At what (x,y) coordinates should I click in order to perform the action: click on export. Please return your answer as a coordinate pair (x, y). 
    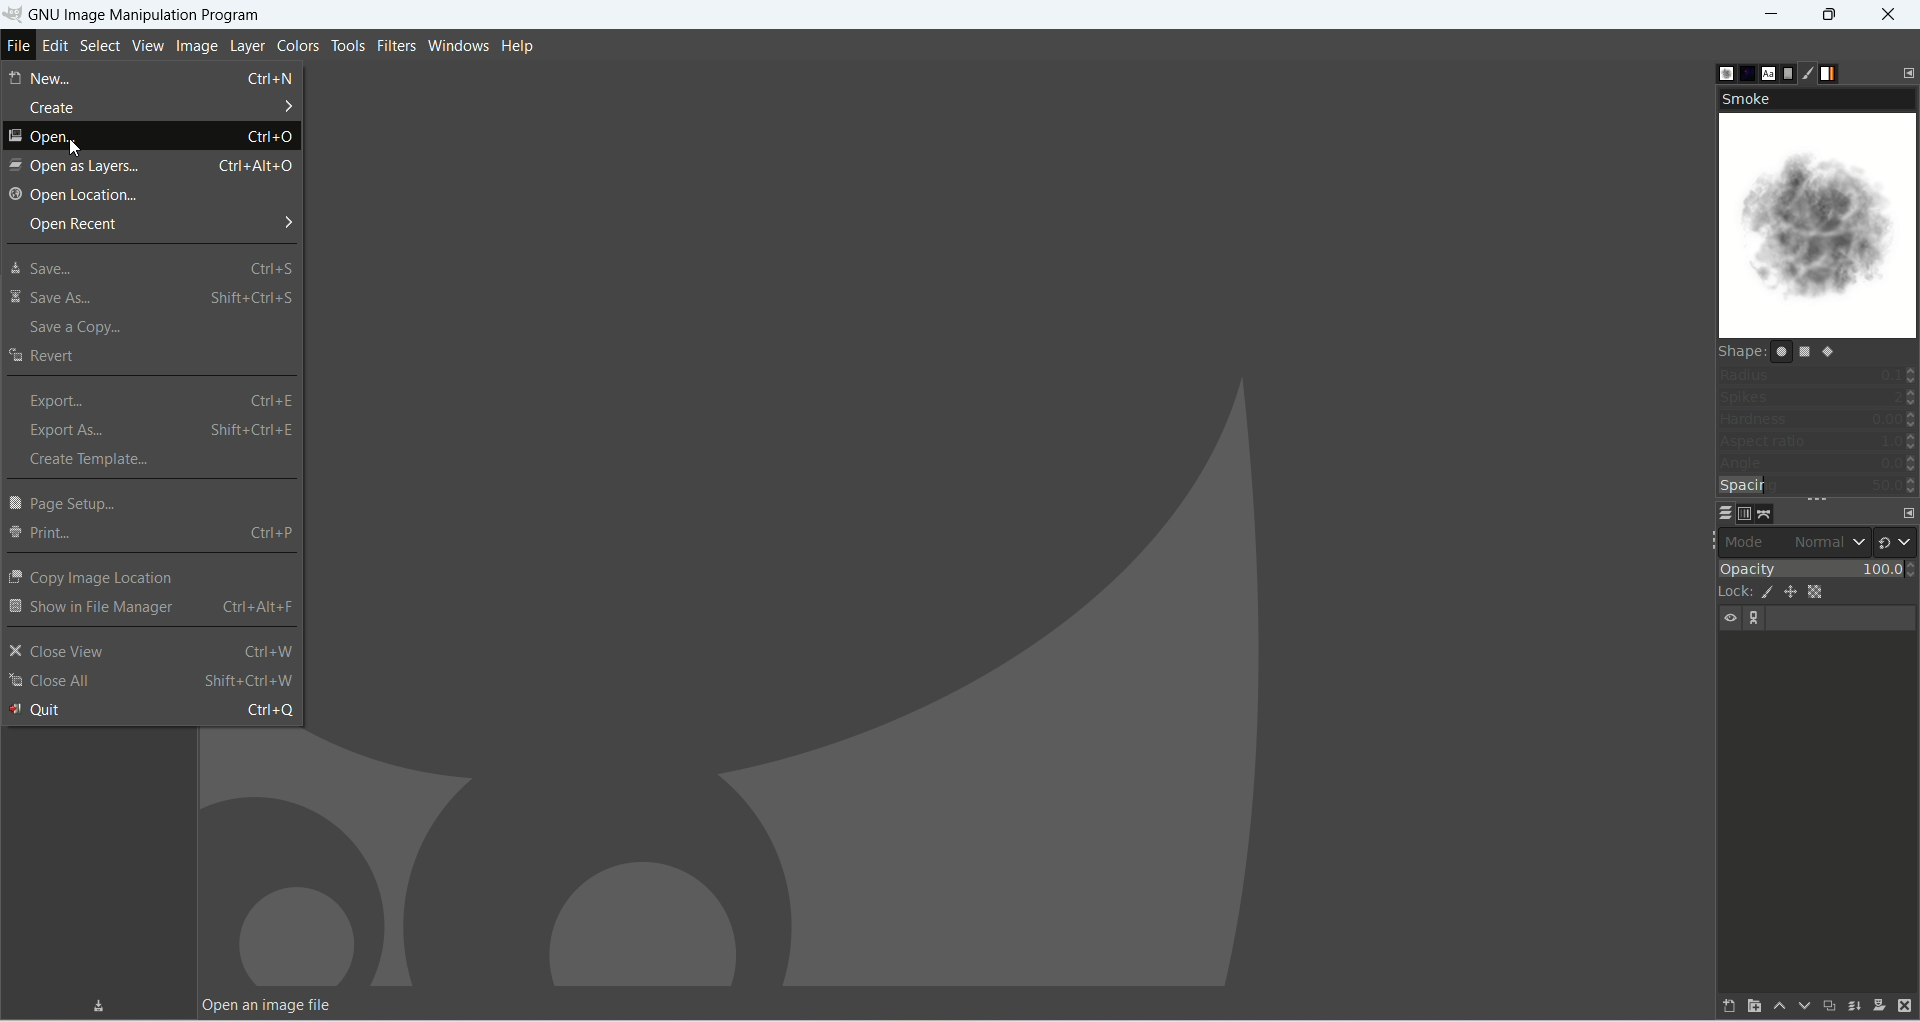
    Looking at the image, I should click on (166, 401).